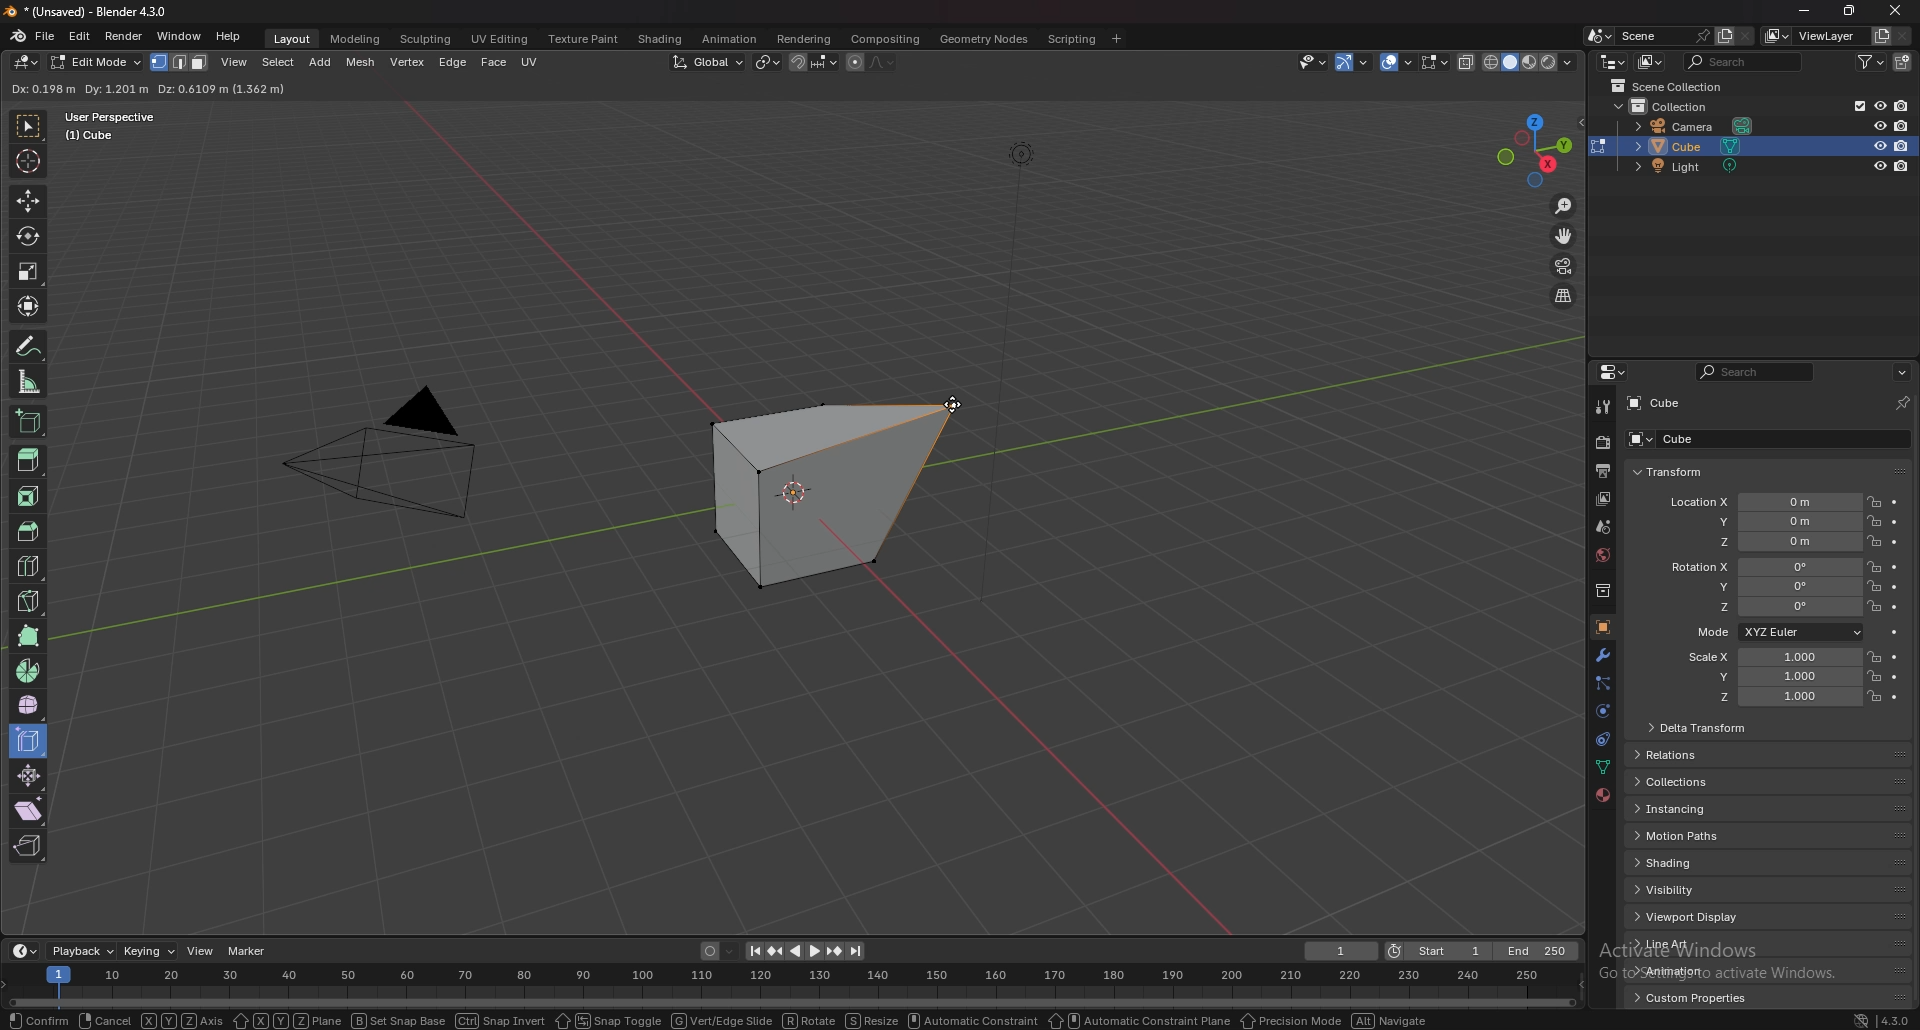 The width and height of the screenshot is (1920, 1030). I want to click on zoom, so click(1564, 207).